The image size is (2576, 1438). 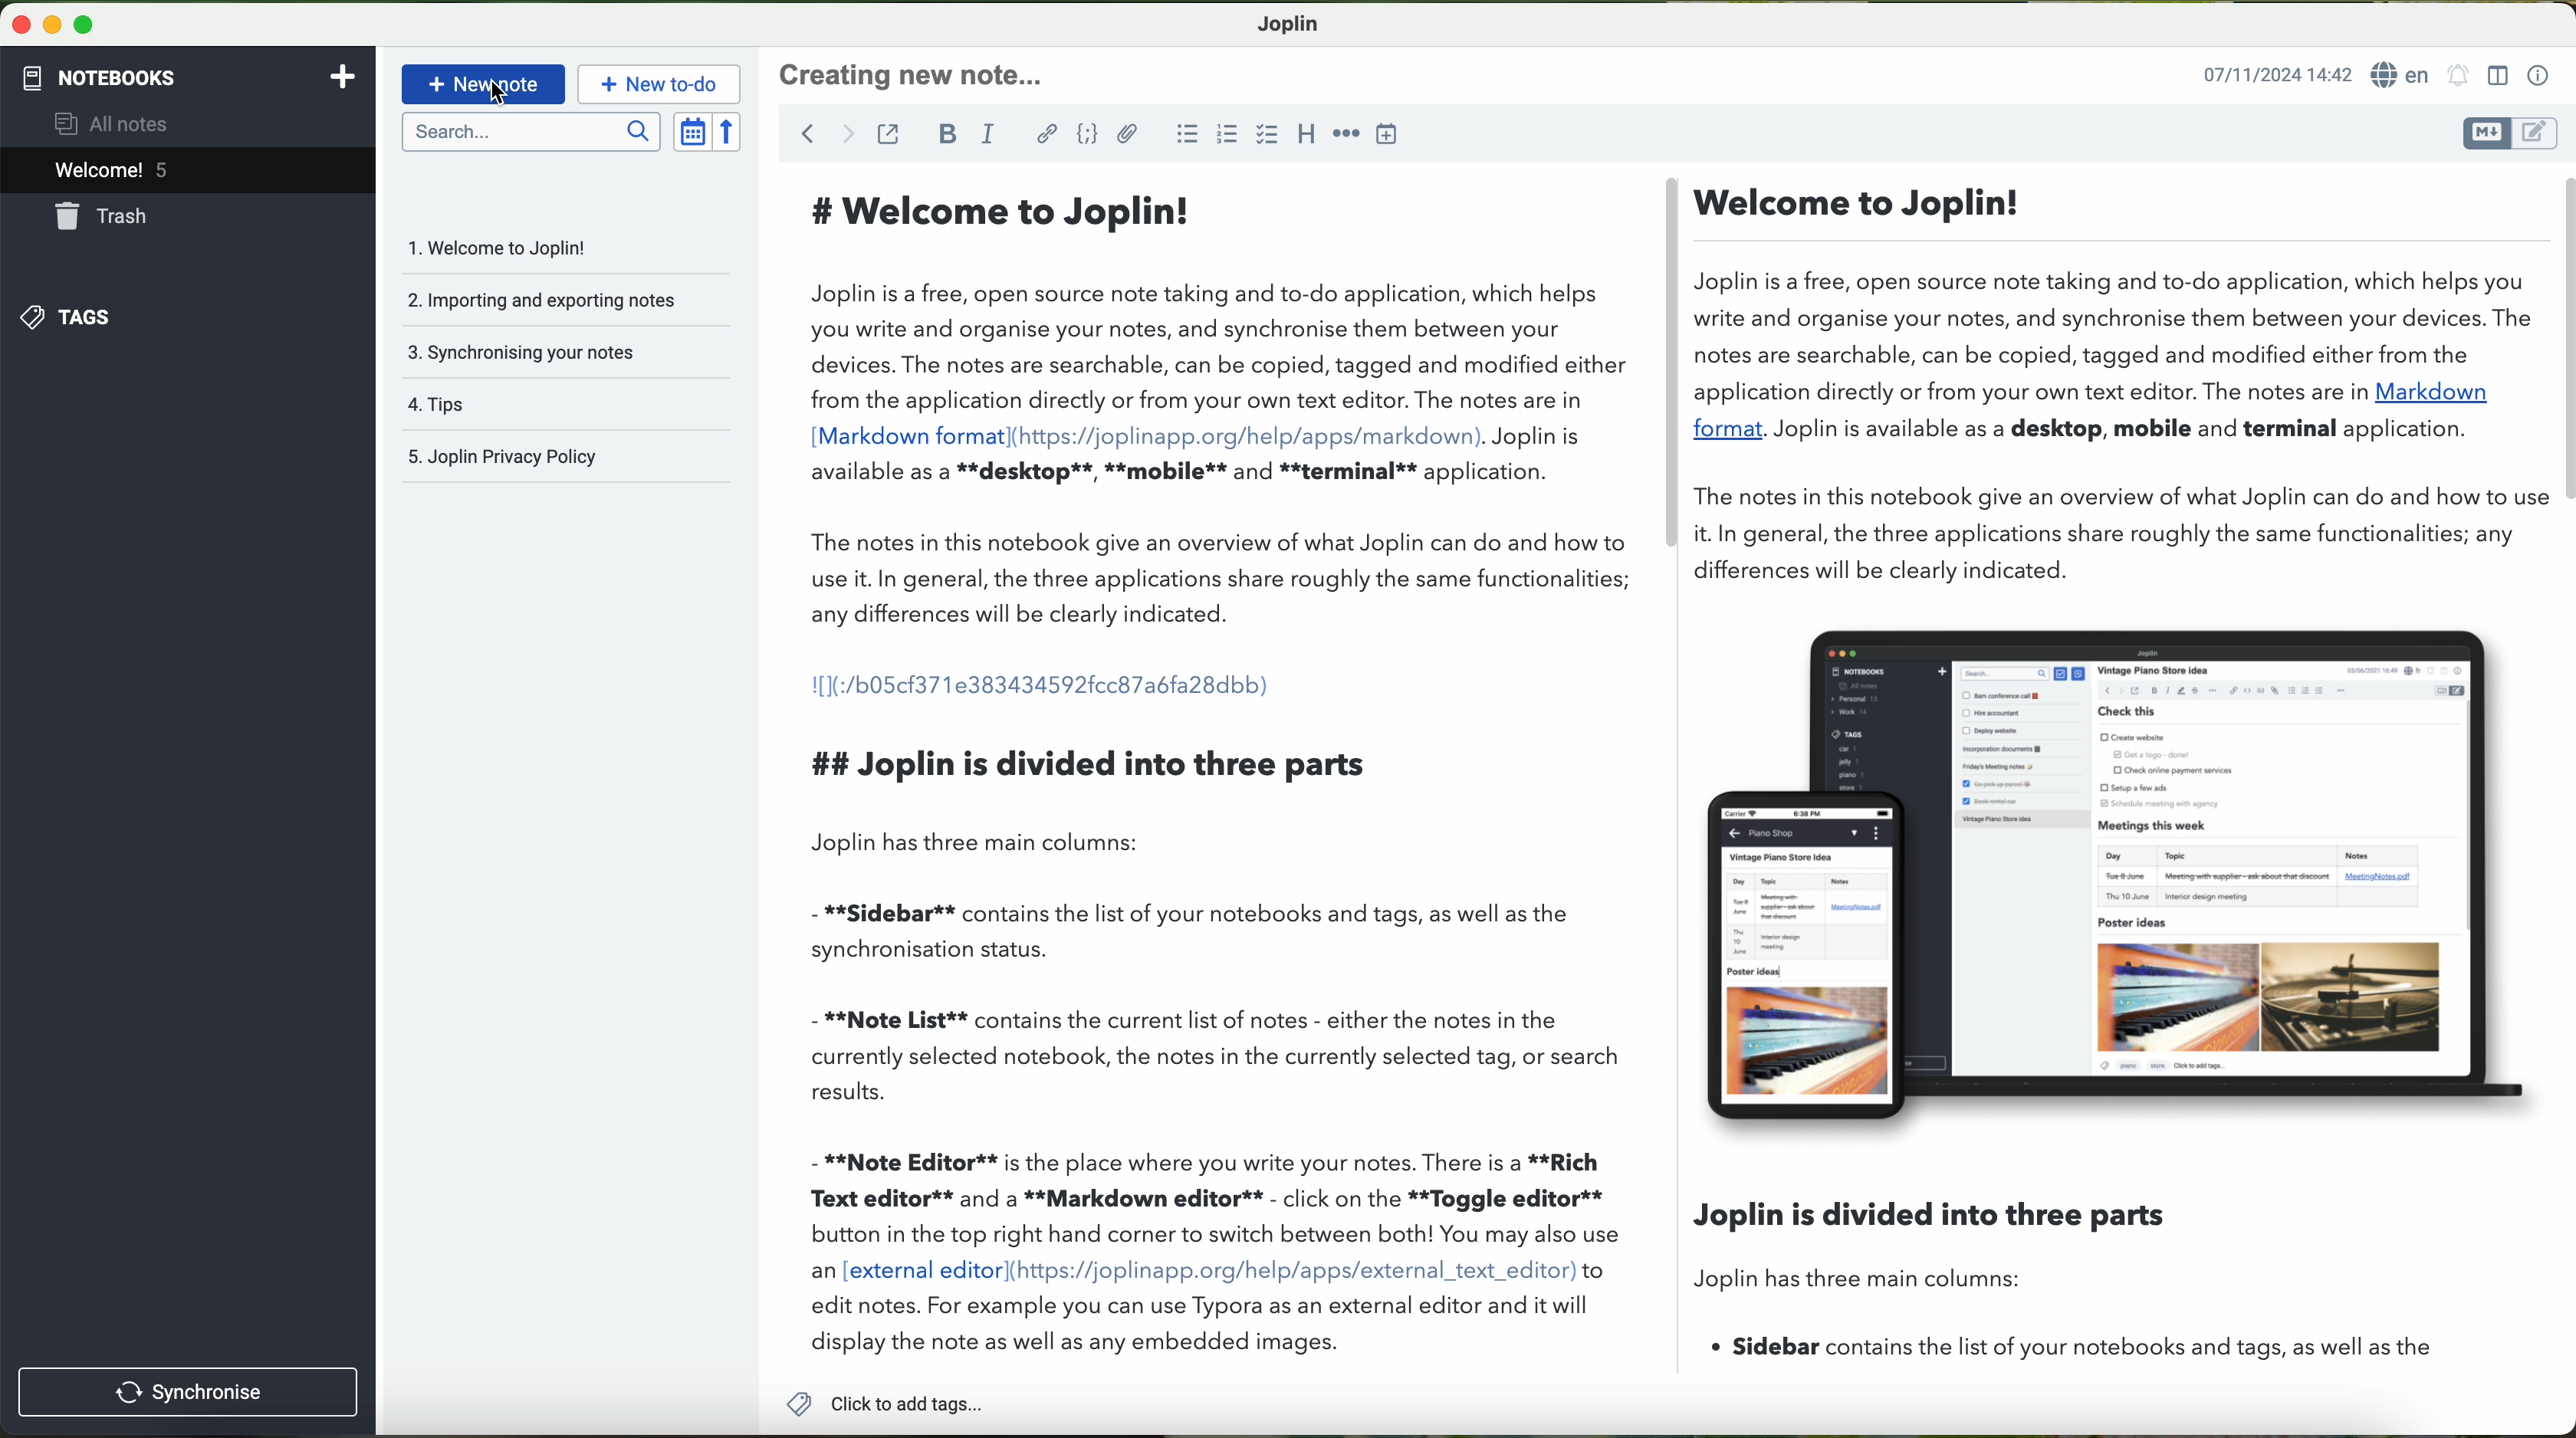 I want to click on tags, so click(x=187, y=317).